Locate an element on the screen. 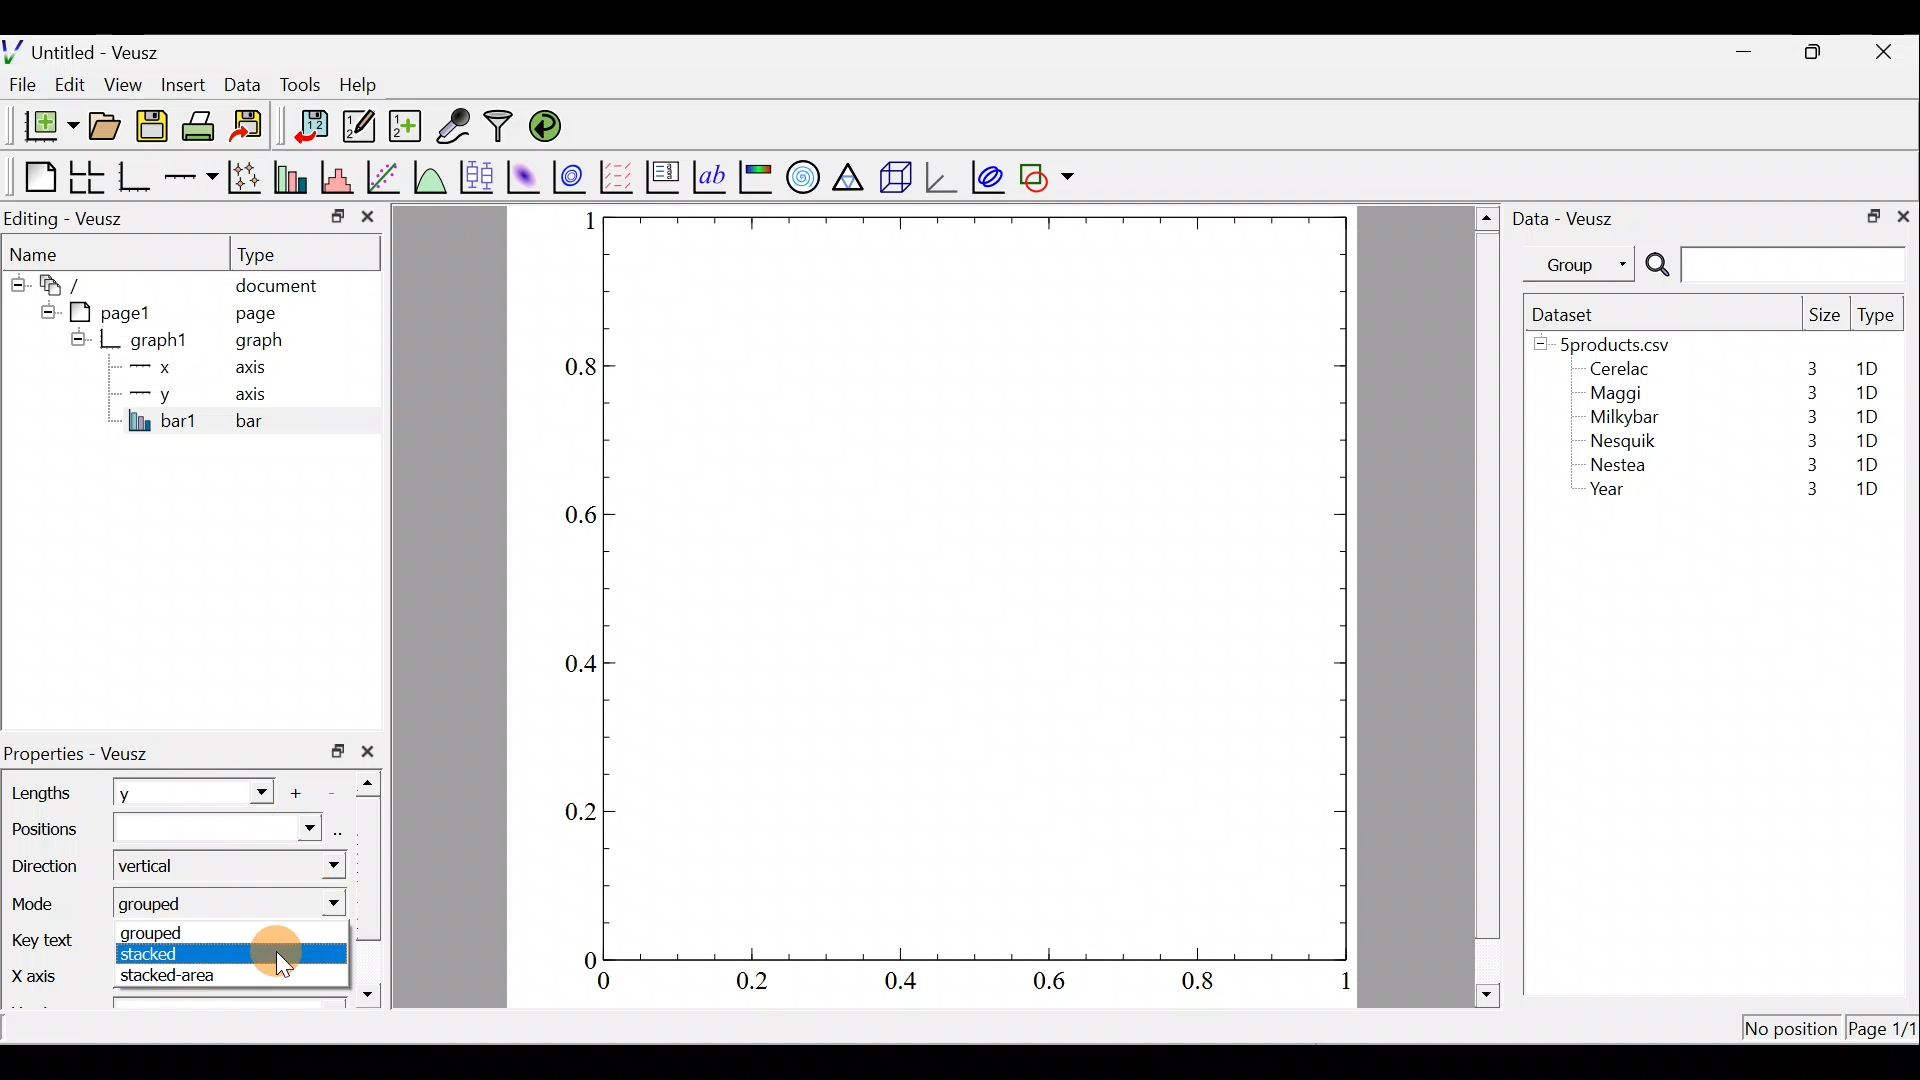  Plot bar charts is located at coordinates (293, 175).